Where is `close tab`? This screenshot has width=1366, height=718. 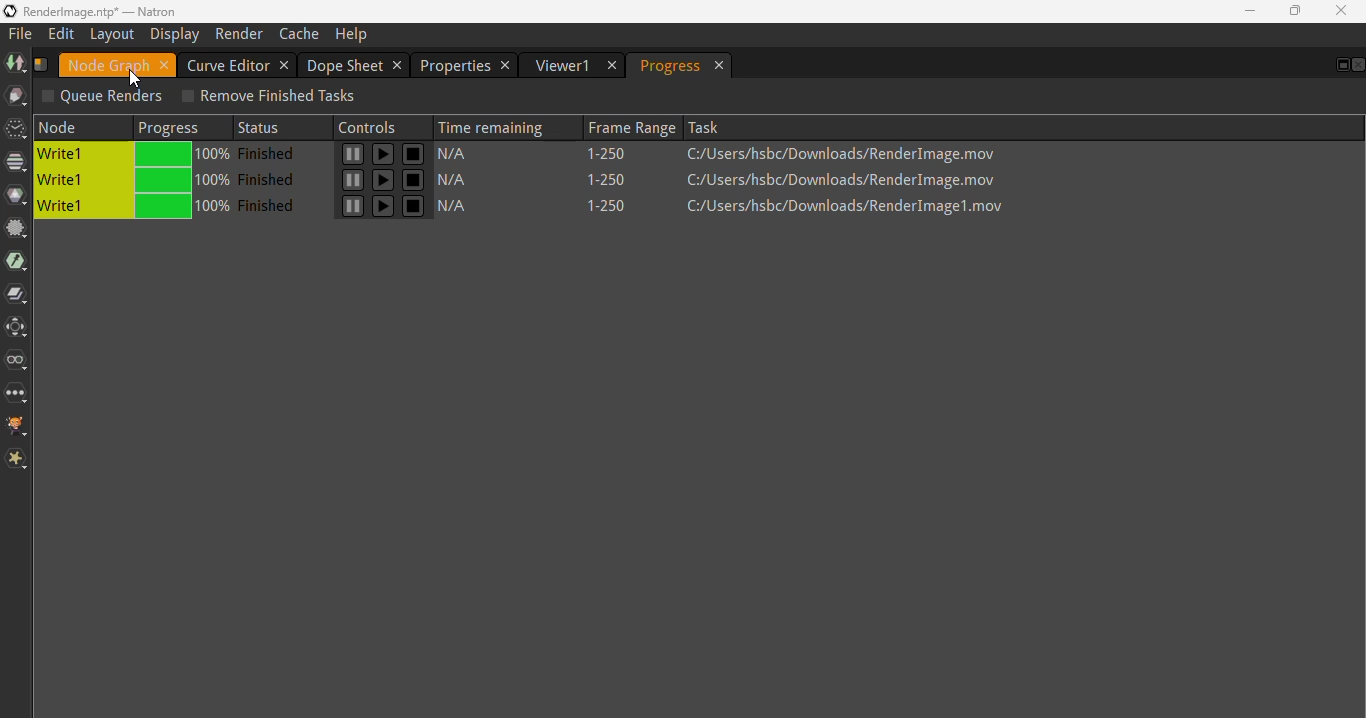 close tab is located at coordinates (285, 65).